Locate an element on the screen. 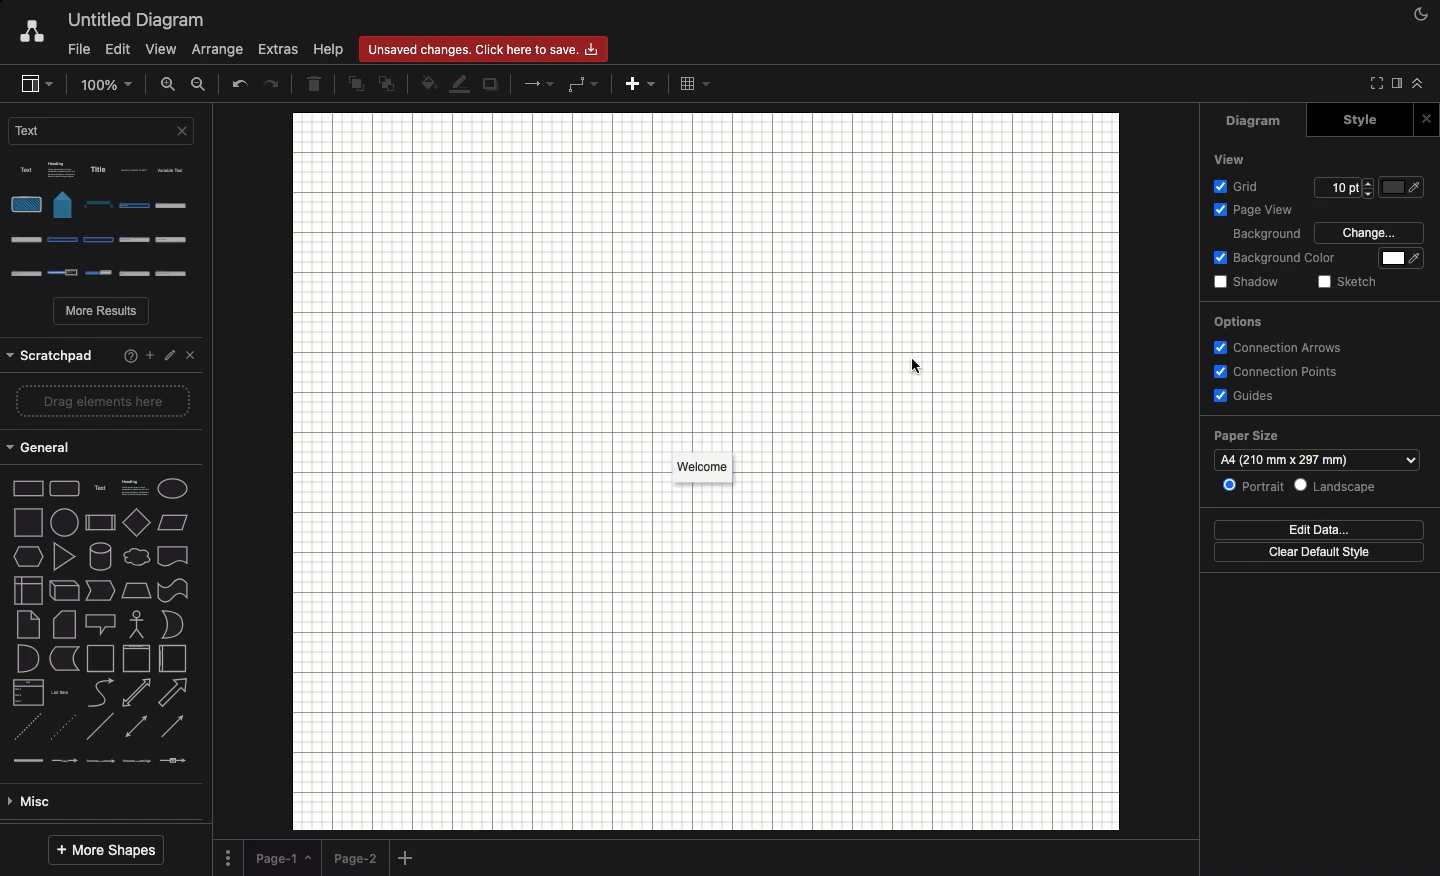  Entity relation is located at coordinates (65, 802).